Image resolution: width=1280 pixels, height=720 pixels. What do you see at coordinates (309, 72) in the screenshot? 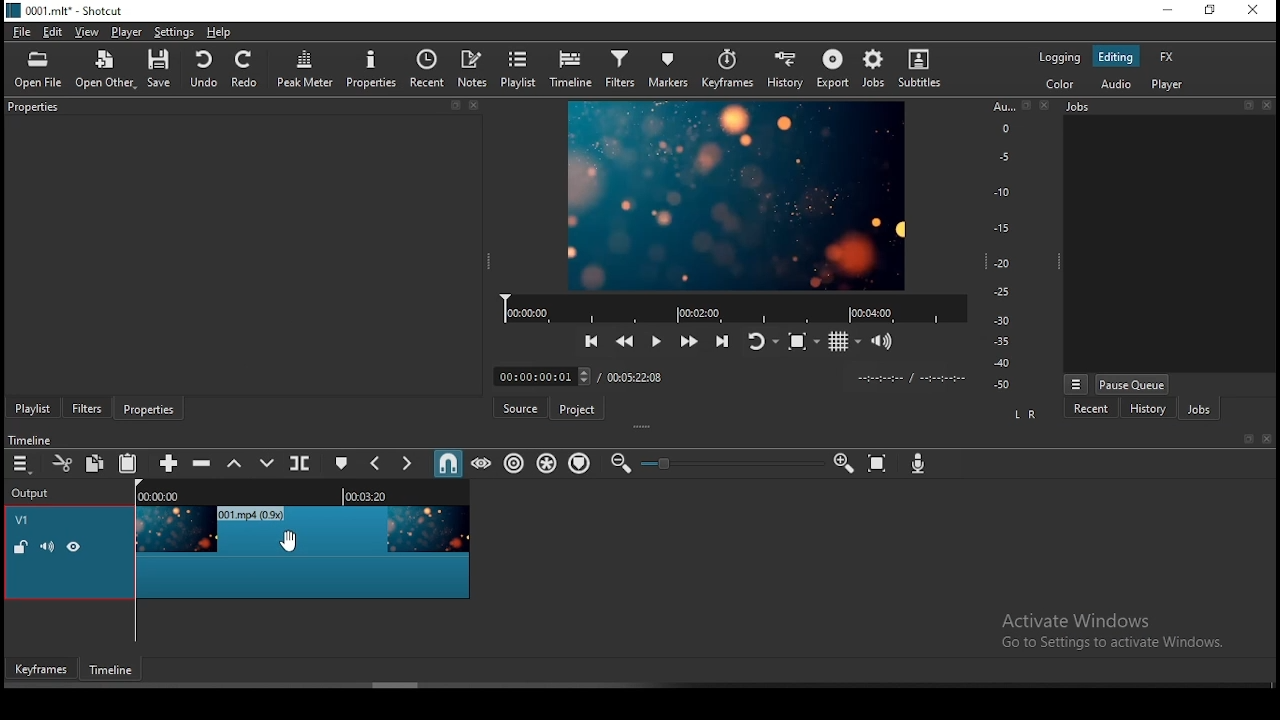
I see `peak meter` at bounding box center [309, 72].